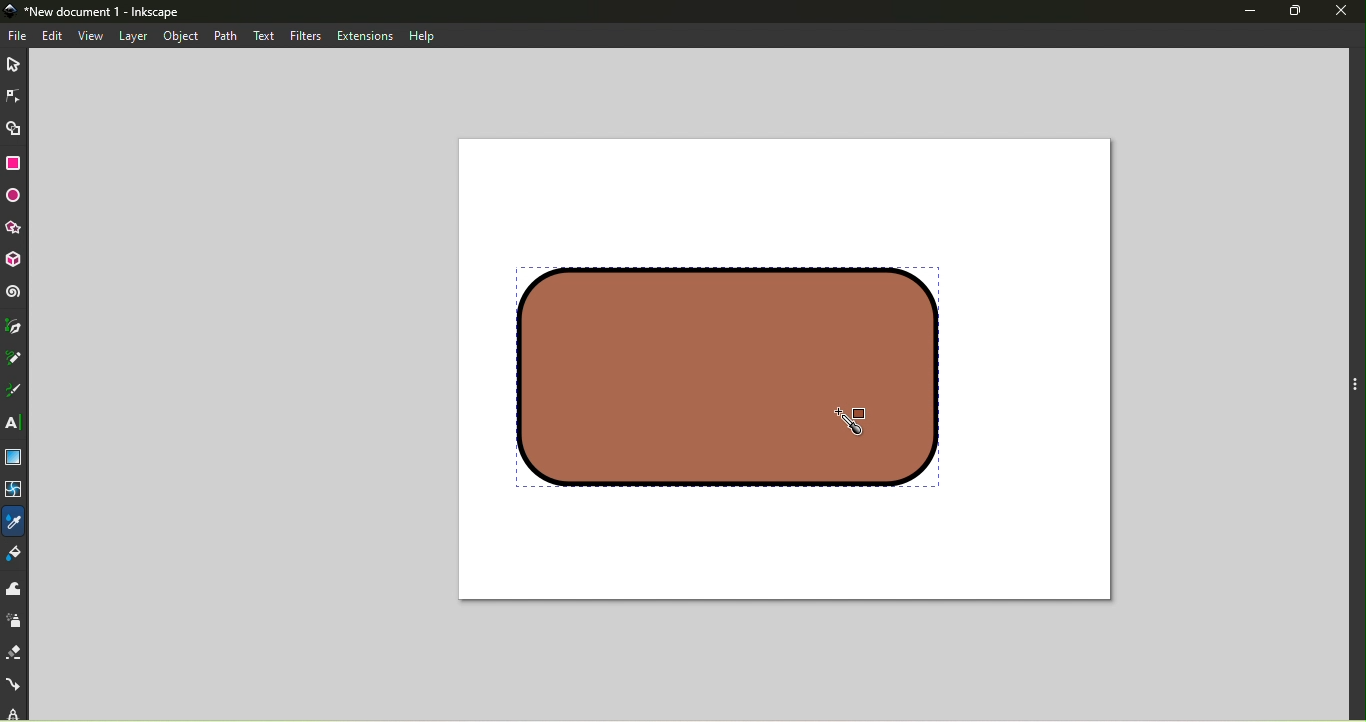 The height and width of the screenshot is (722, 1366). What do you see at coordinates (720, 374) in the screenshot?
I see `Color changed` at bounding box center [720, 374].